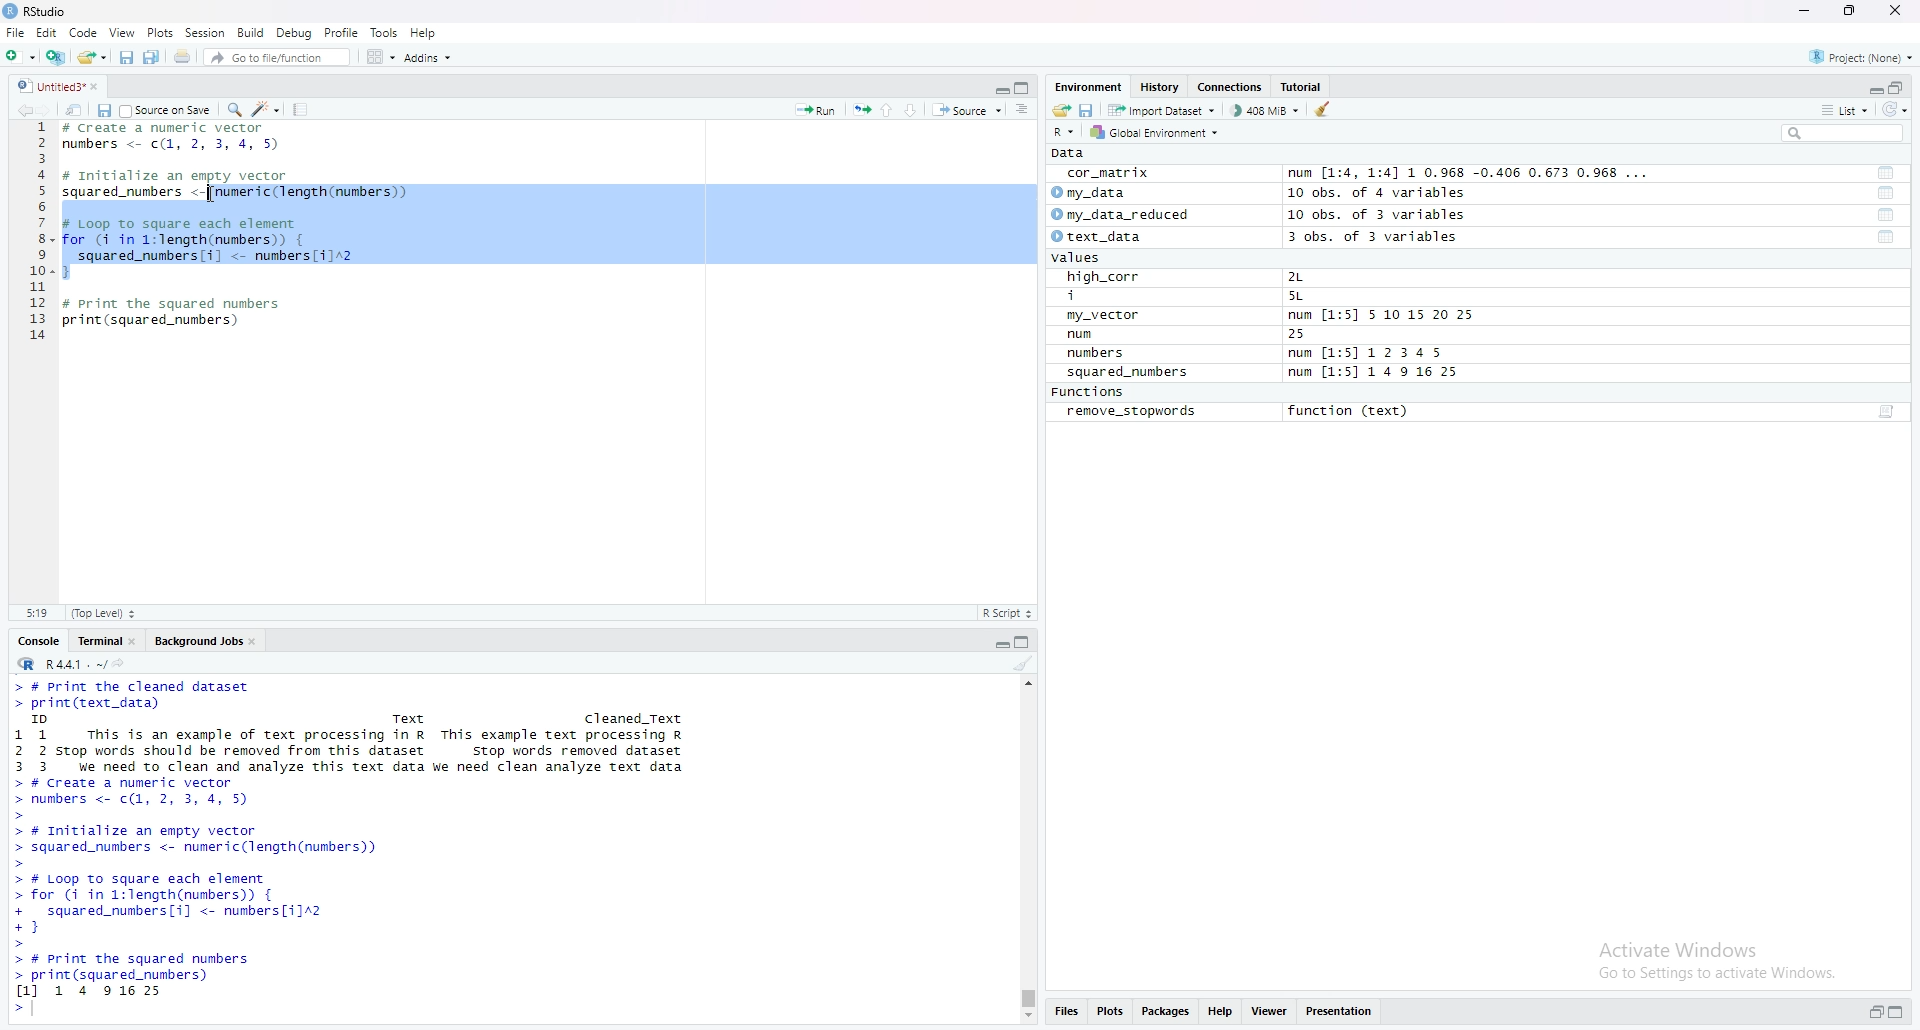 Image resolution: width=1920 pixels, height=1030 pixels. Describe the element at coordinates (427, 57) in the screenshot. I see `Addins` at that location.